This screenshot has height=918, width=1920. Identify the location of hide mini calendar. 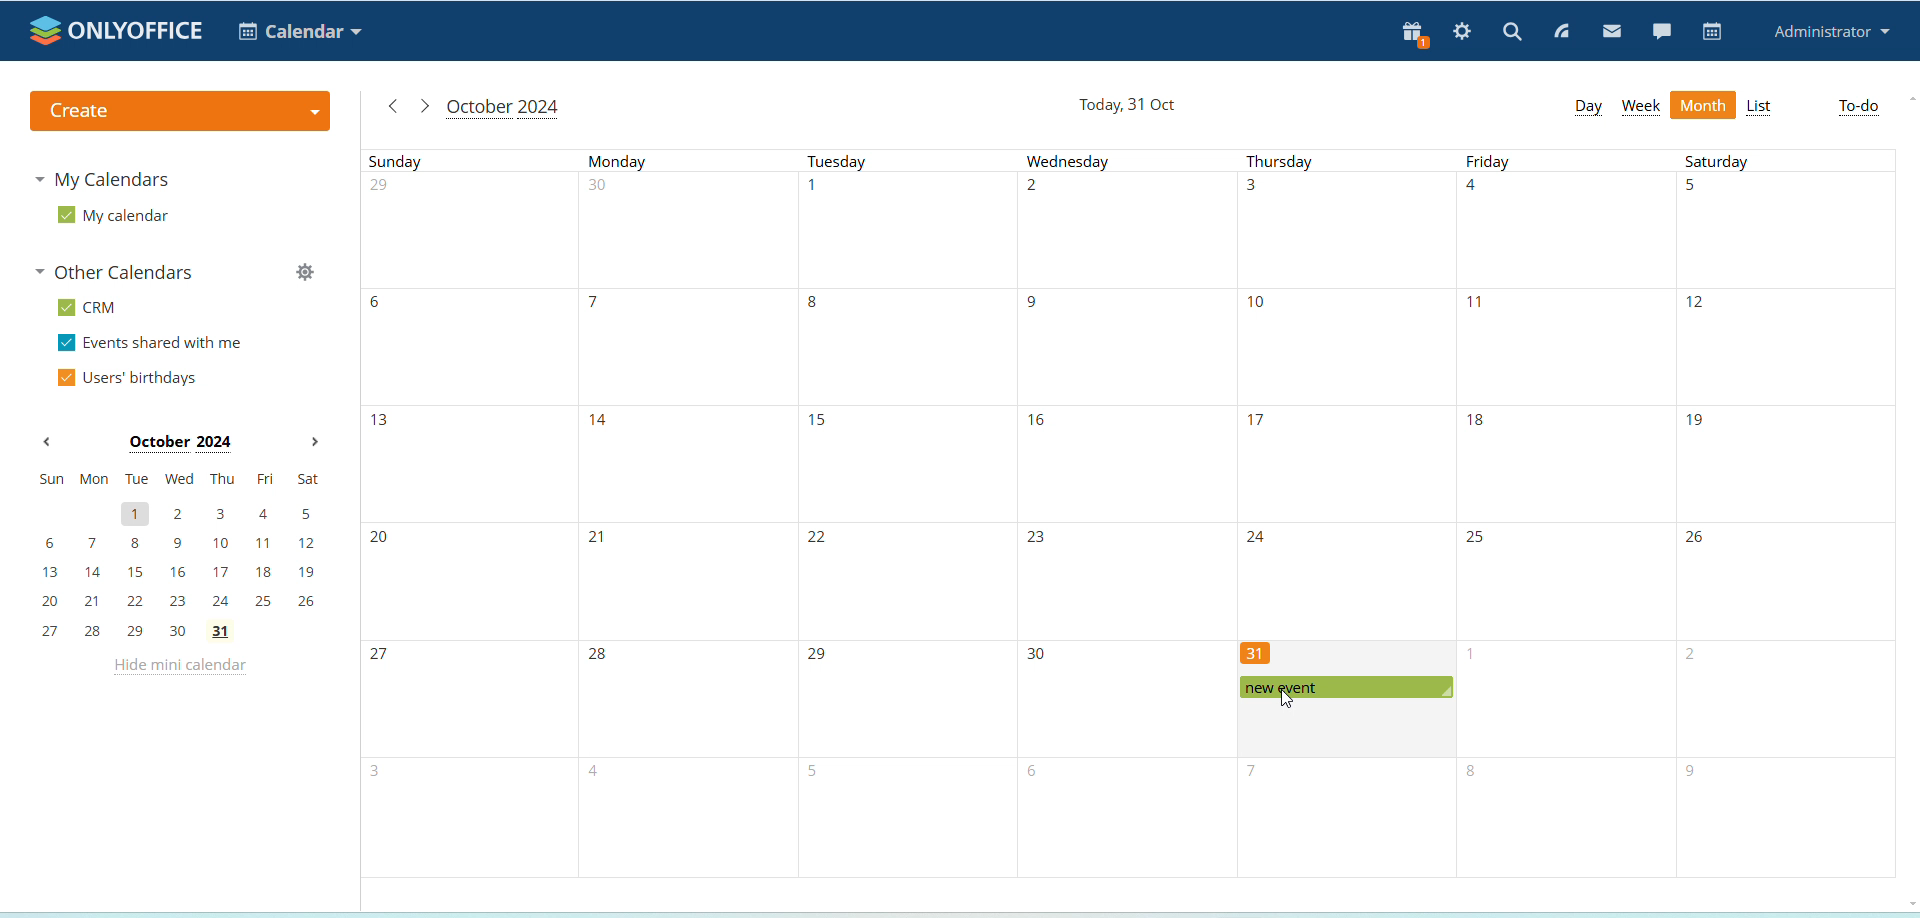
(178, 669).